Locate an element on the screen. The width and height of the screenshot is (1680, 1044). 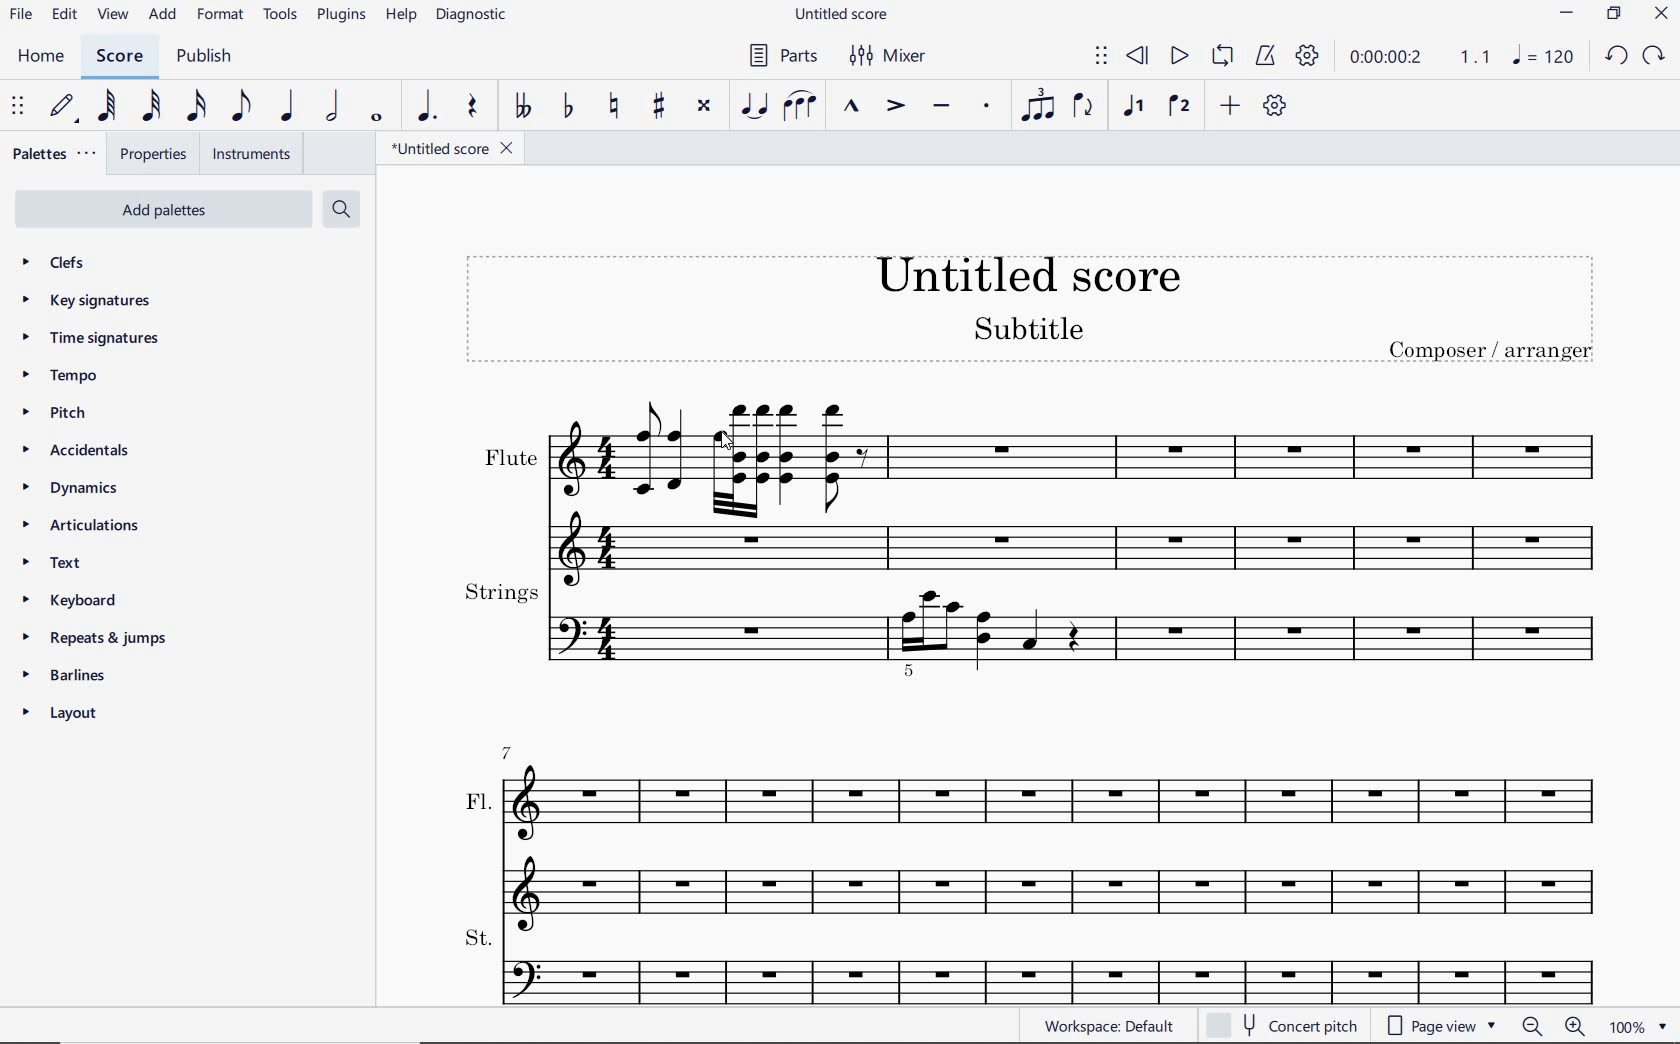
VOICE 1 is located at coordinates (1132, 107).